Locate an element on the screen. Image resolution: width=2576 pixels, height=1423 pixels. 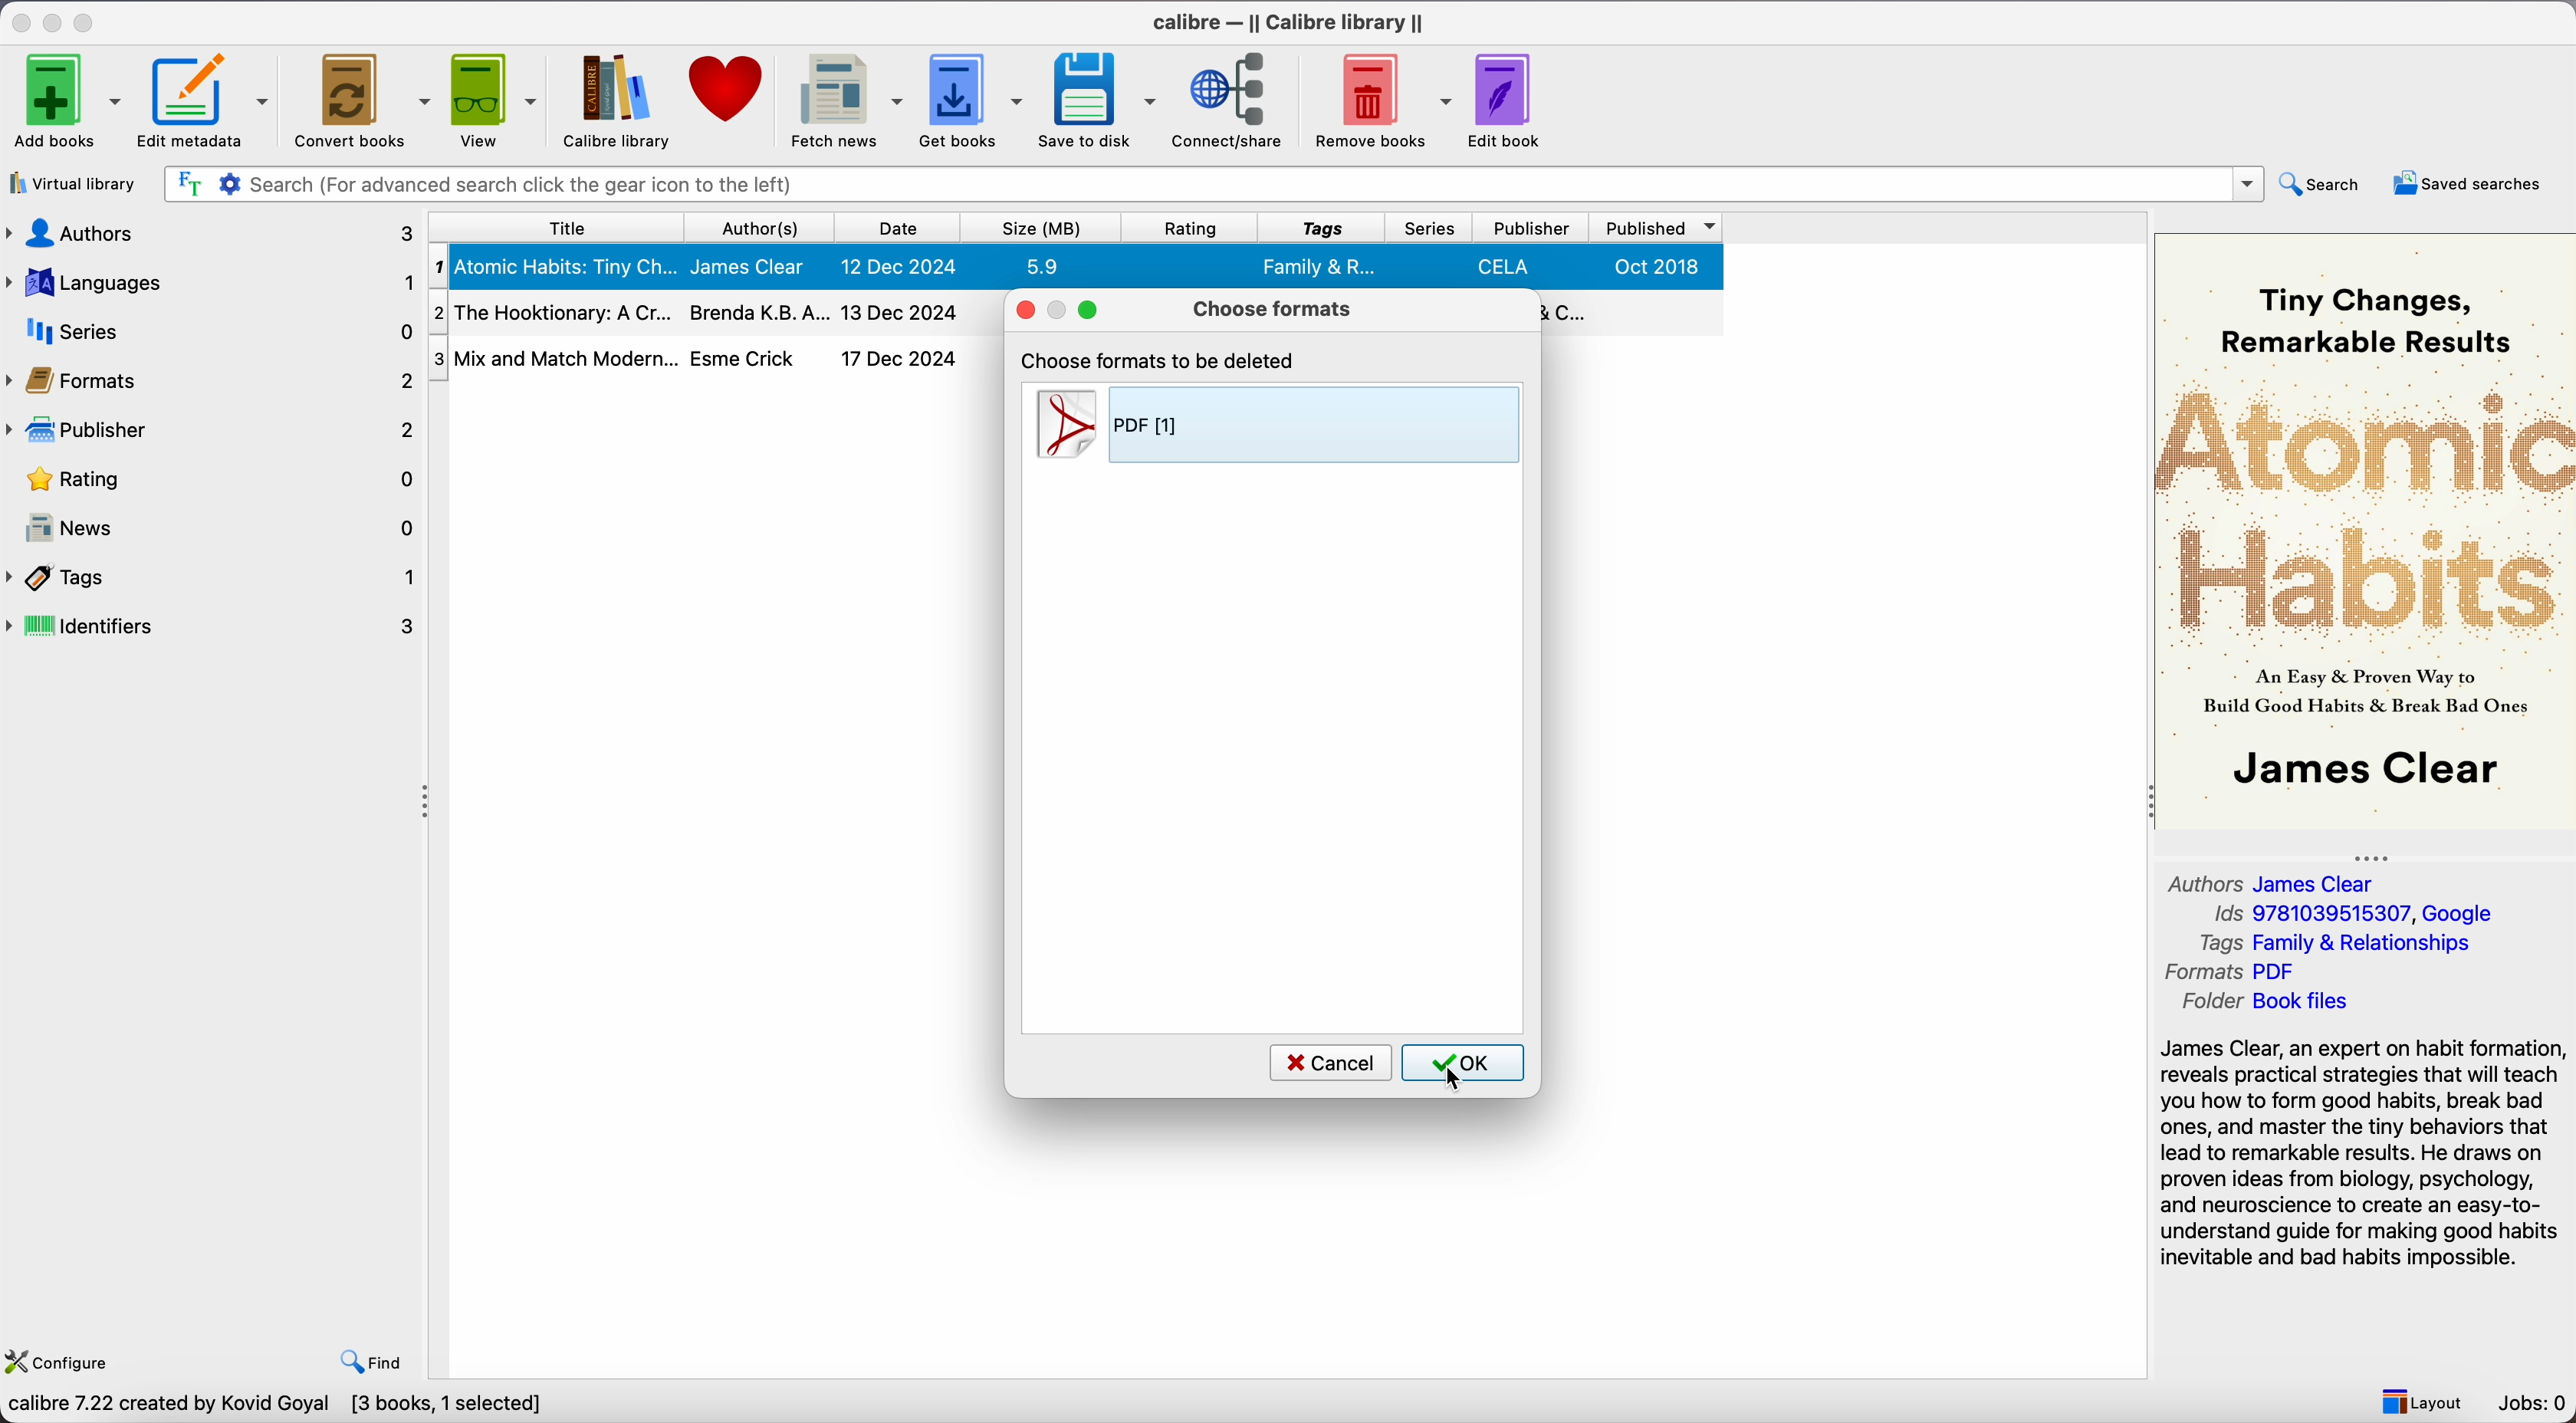
authors is located at coordinates (211, 235).